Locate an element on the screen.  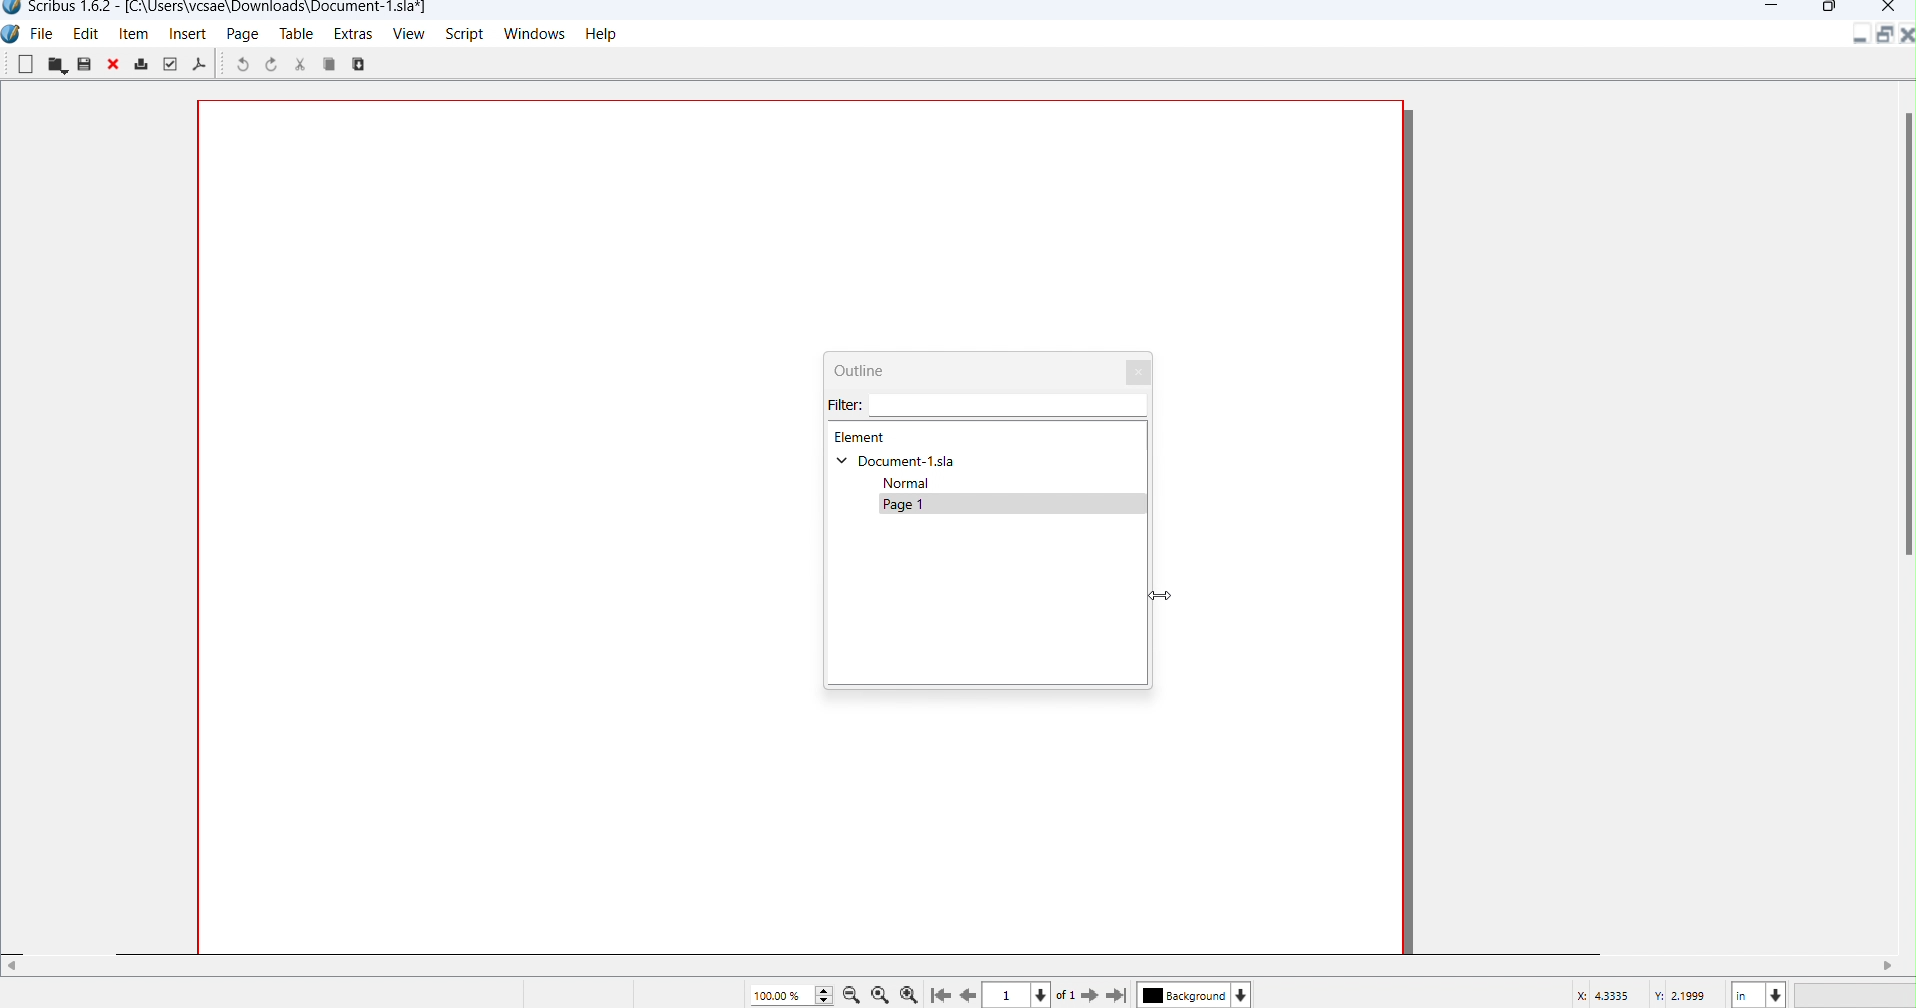
Close is located at coordinates (1140, 371).